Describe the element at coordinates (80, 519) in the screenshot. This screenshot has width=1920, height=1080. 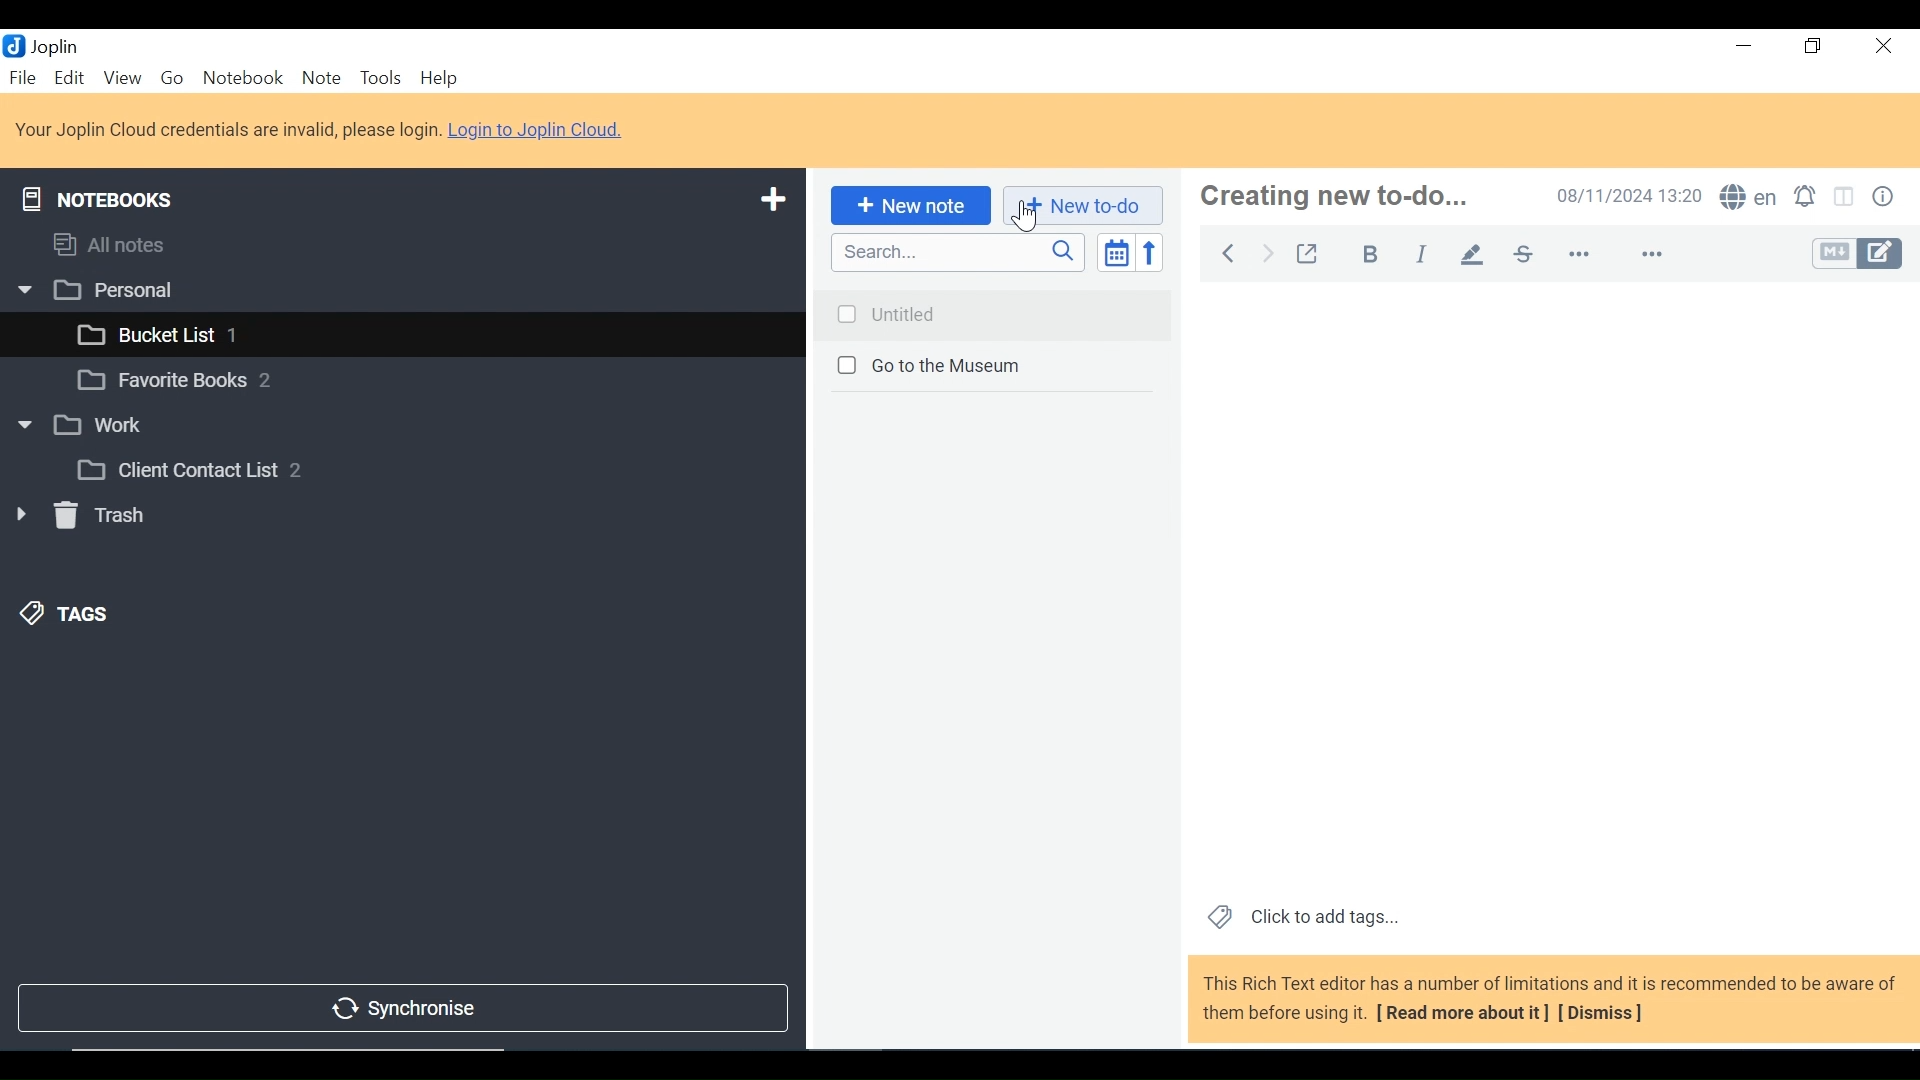
I see `Trash` at that location.